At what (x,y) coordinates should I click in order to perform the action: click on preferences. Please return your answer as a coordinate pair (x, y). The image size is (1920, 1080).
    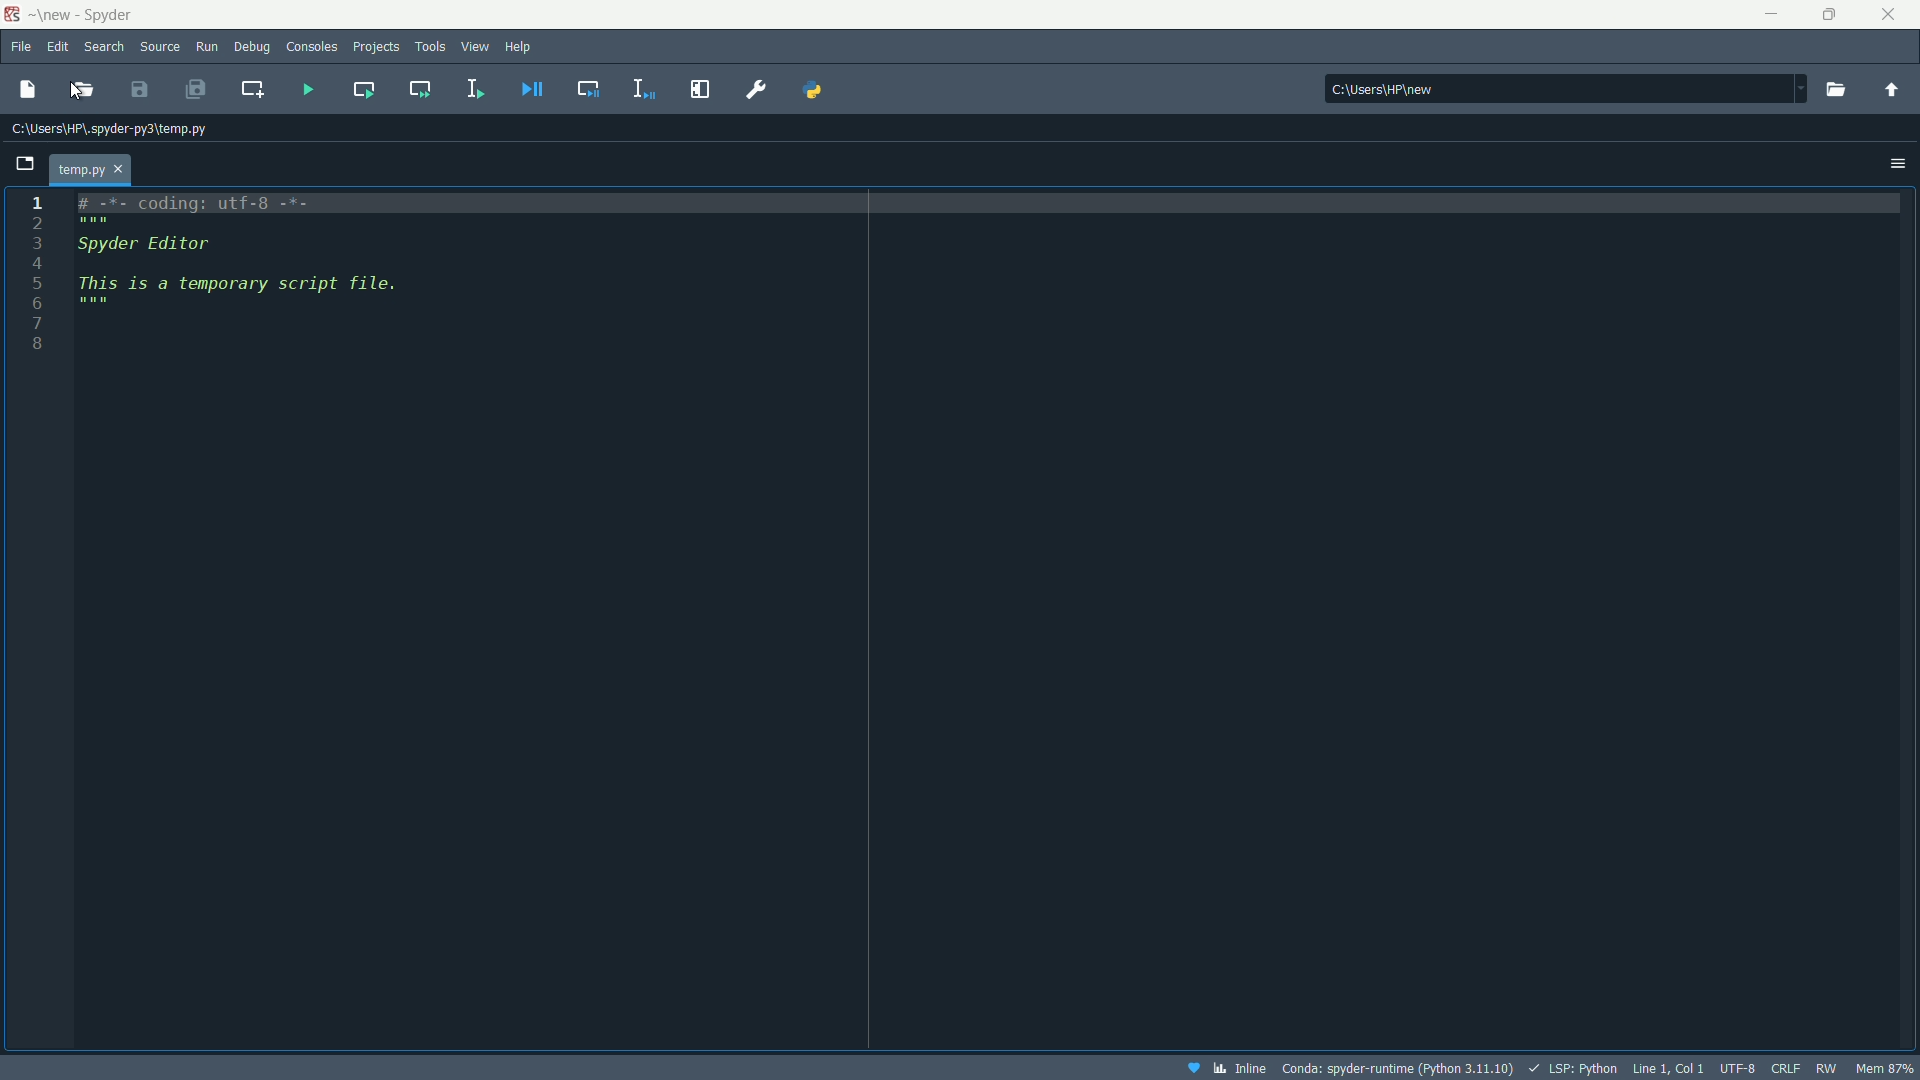
    Looking at the image, I should click on (756, 90).